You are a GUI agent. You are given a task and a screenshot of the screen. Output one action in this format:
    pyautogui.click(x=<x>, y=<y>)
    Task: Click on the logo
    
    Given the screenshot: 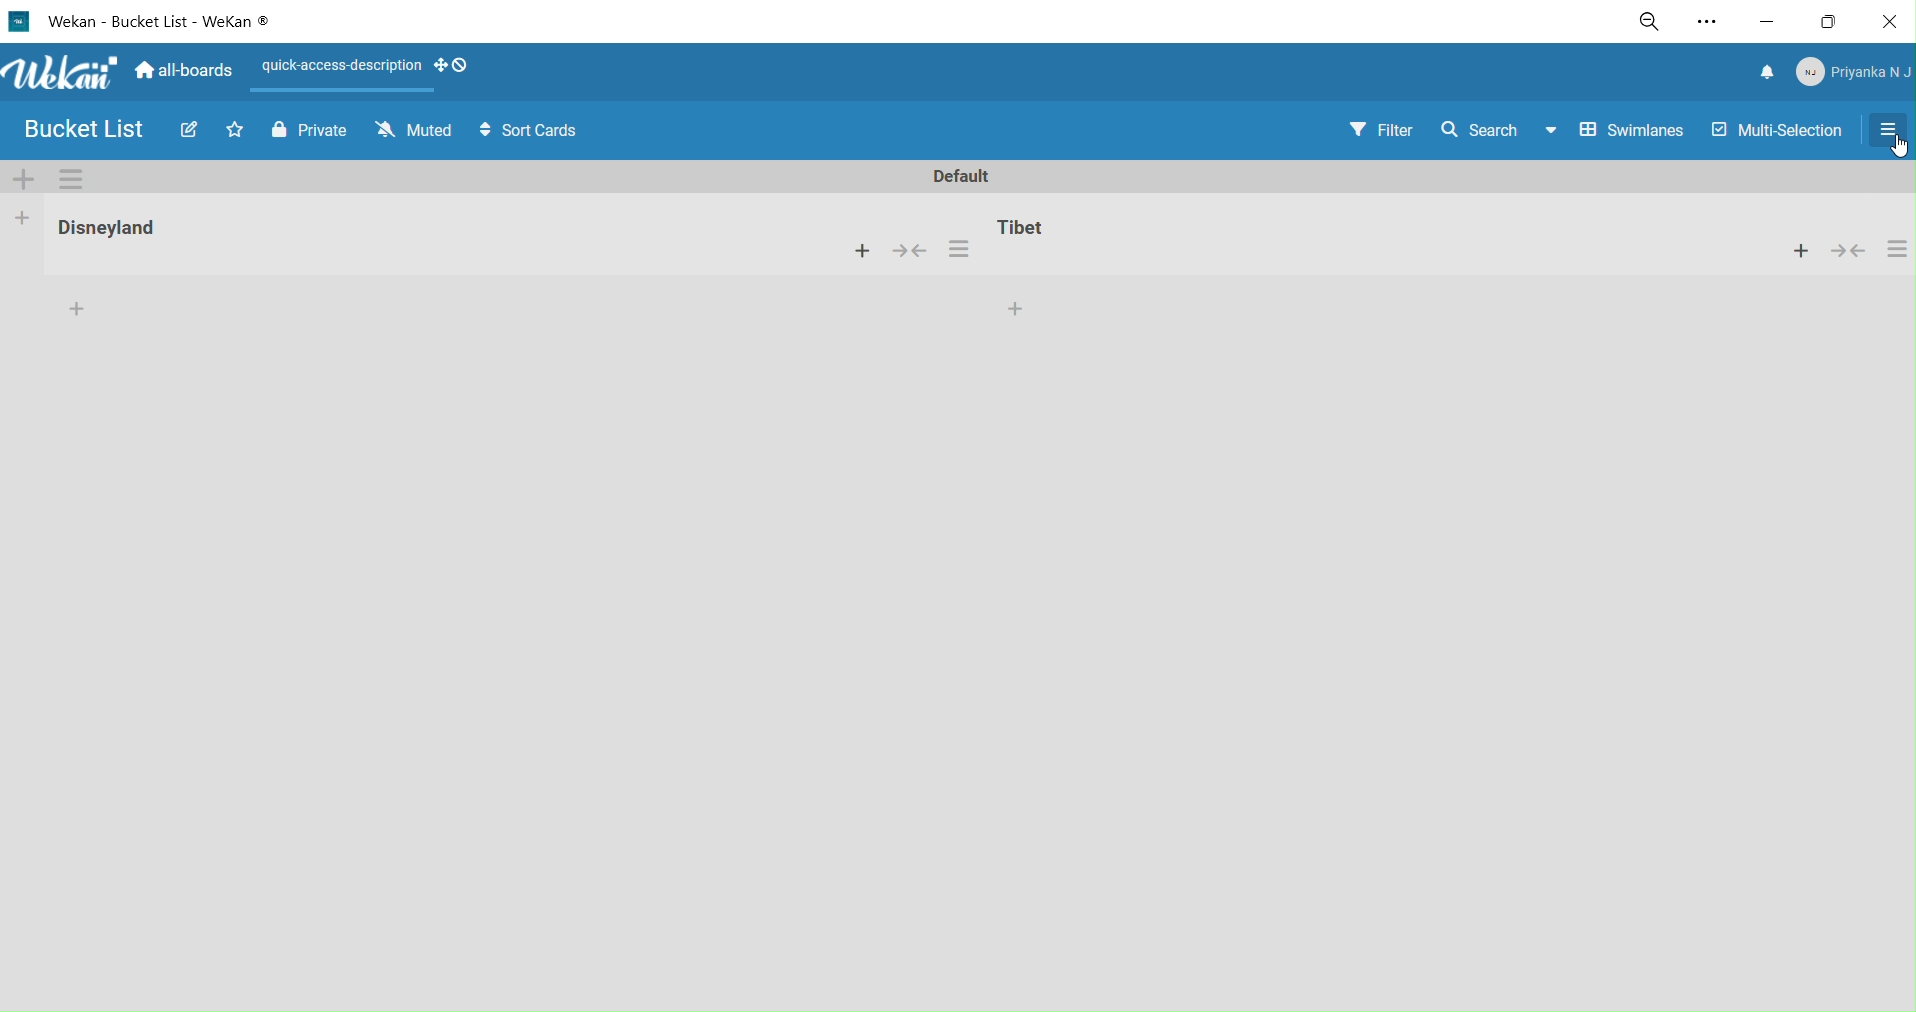 What is the action you would take?
    pyautogui.click(x=20, y=21)
    